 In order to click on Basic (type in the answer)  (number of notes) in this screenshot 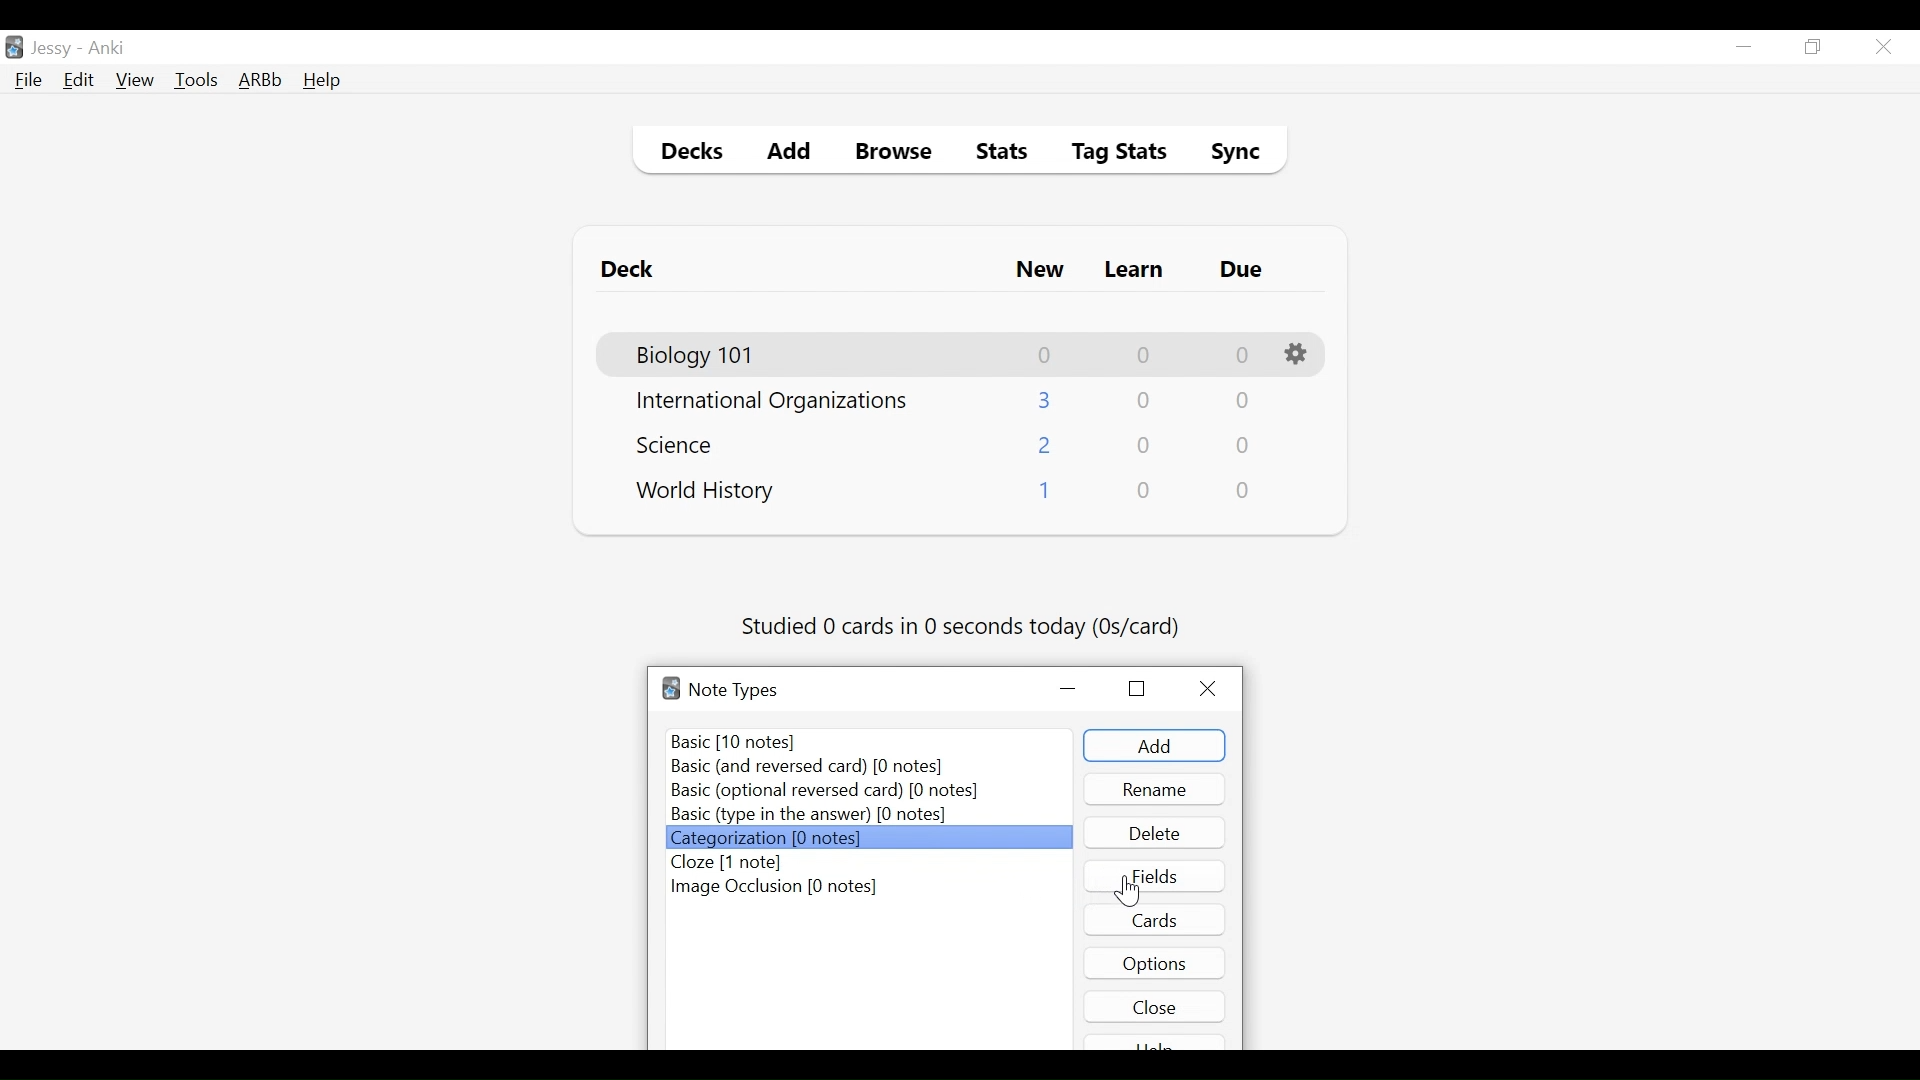, I will do `click(809, 815)`.